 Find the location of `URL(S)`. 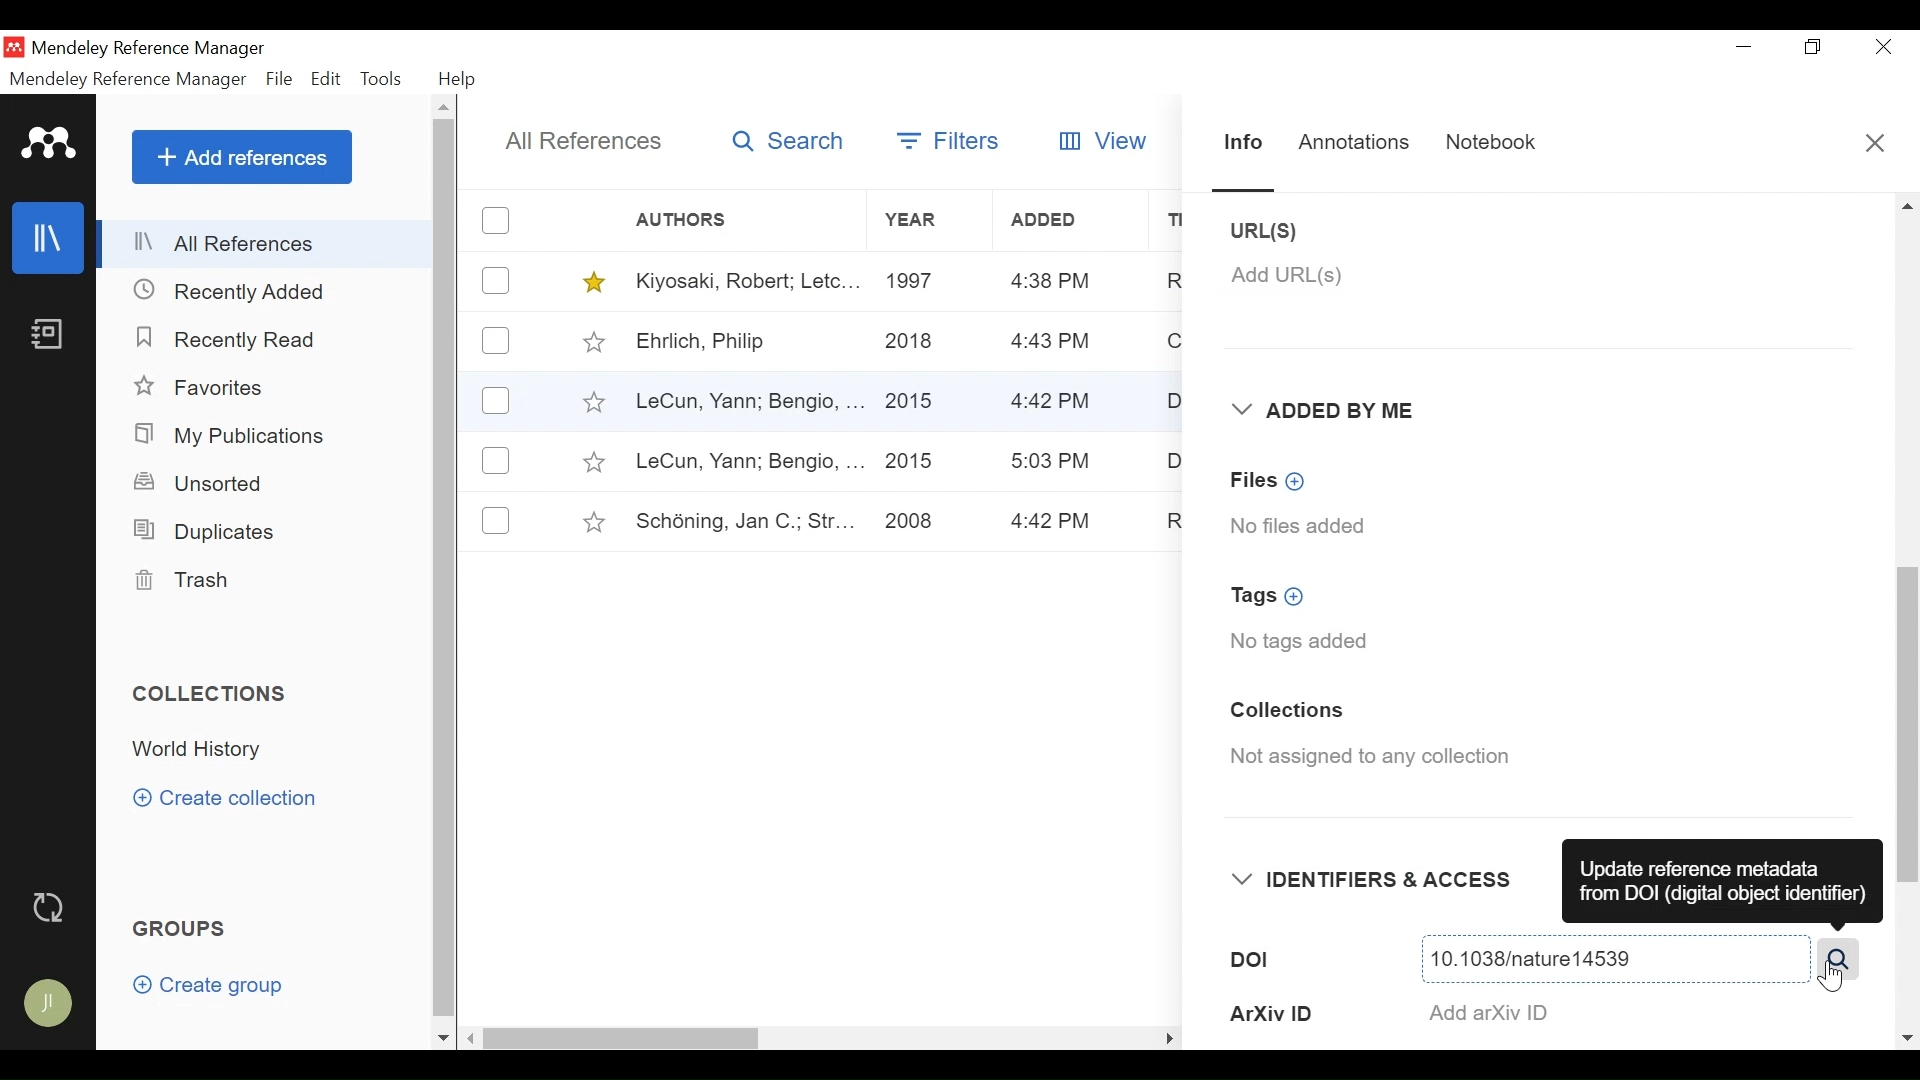

URL(S) is located at coordinates (1283, 231).